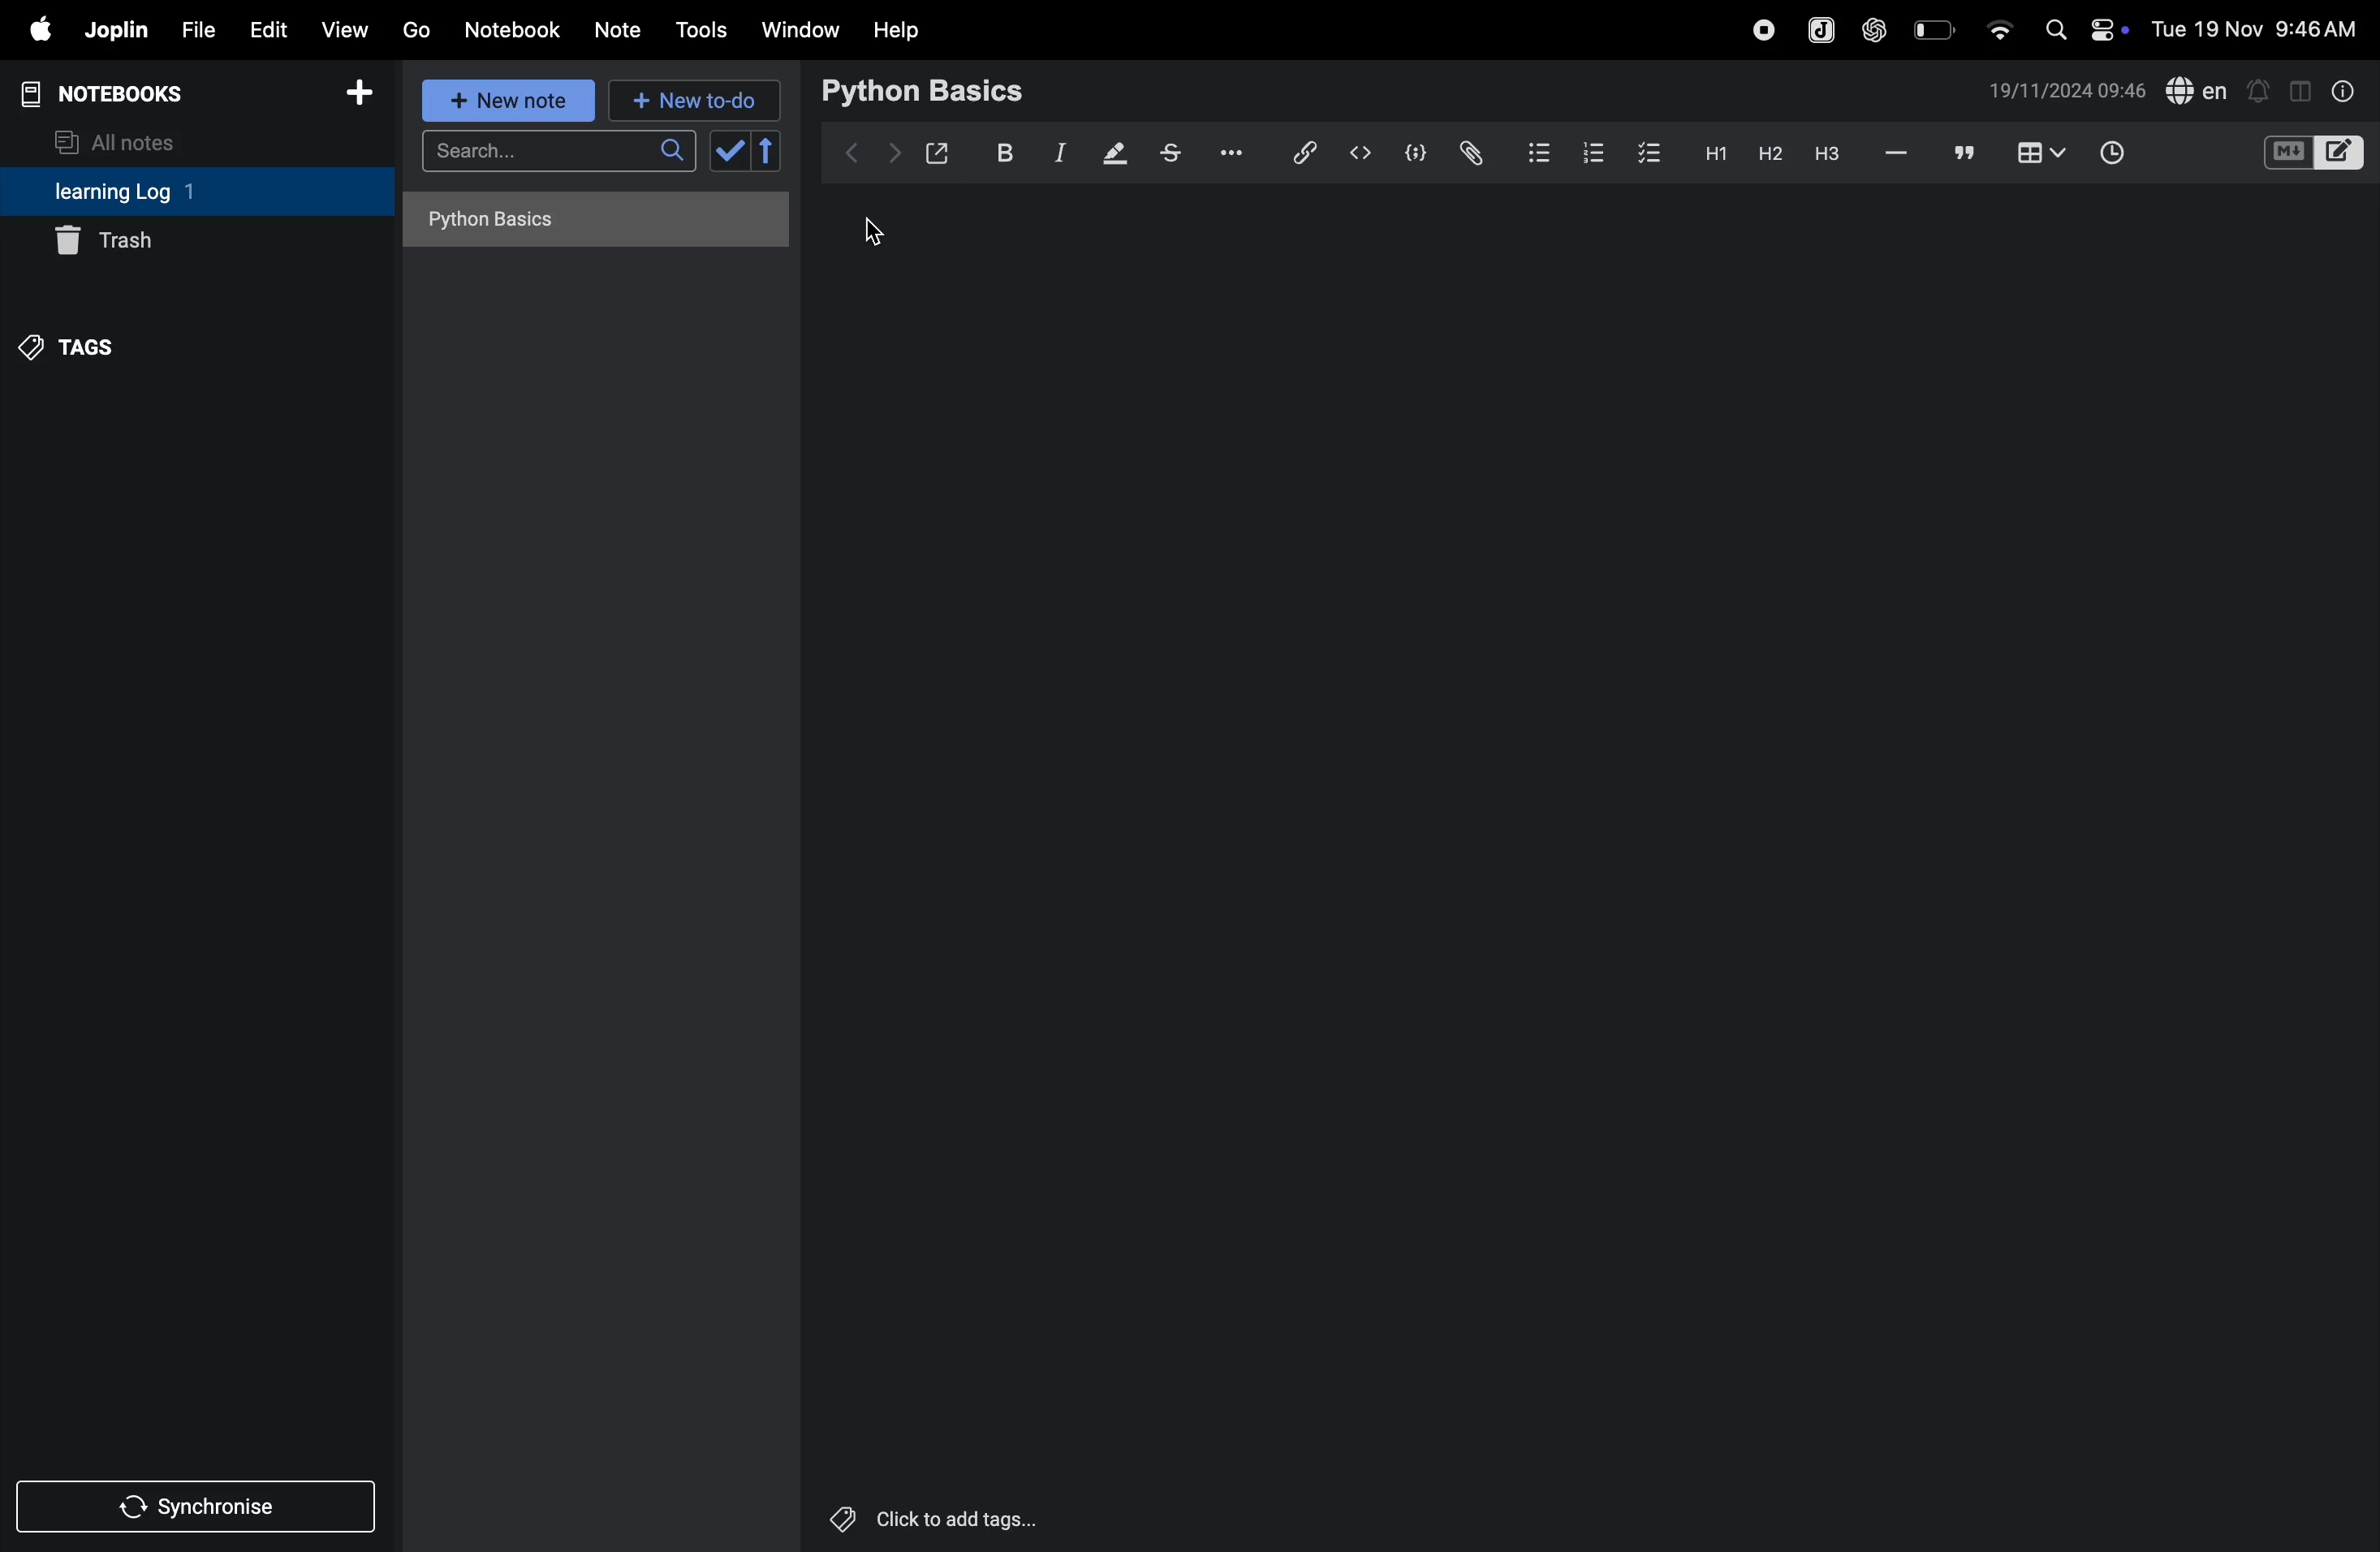 The width and height of the screenshot is (2380, 1552). Describe the element at coordinates (1998, 23) in the screenshot. I see `wifi` at that location.